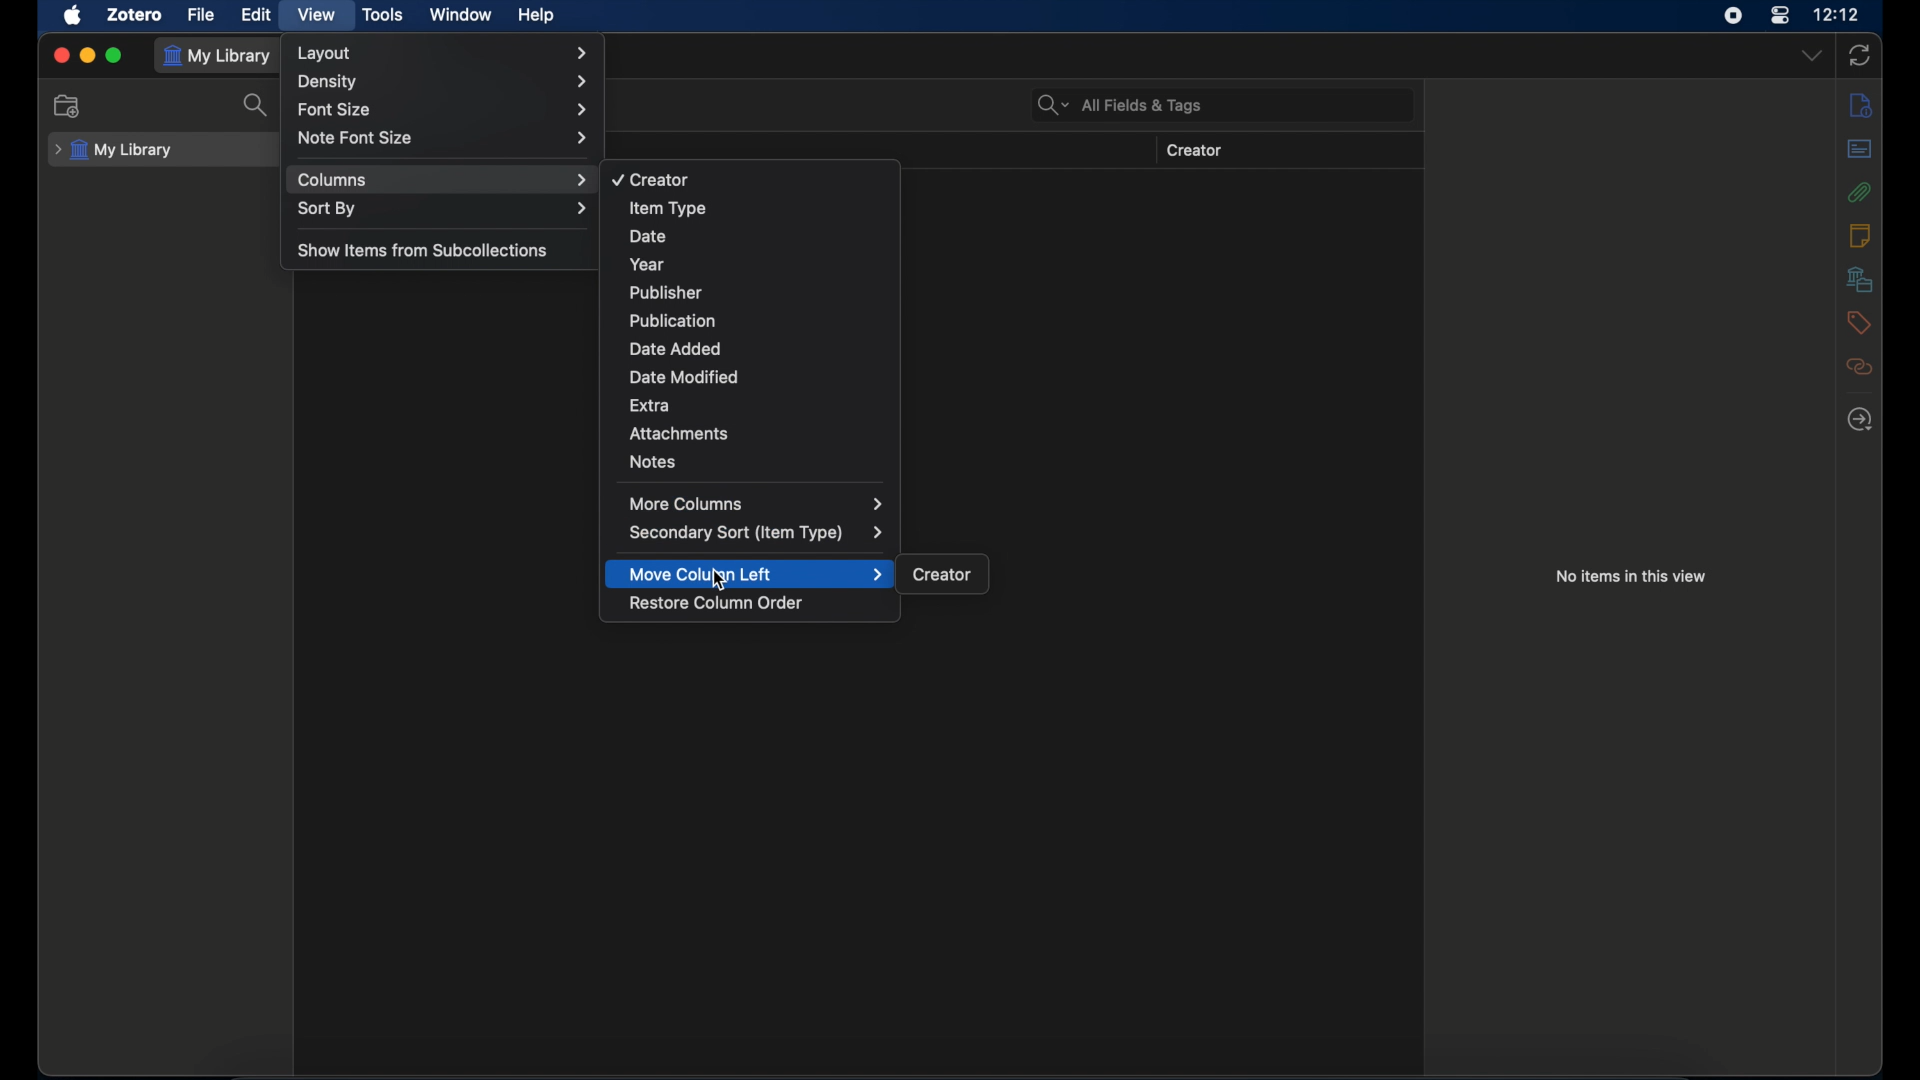  What do you see at coordinates (680, 433) in the screenshot?
I see `attachments` at bounding box center [680, 433].